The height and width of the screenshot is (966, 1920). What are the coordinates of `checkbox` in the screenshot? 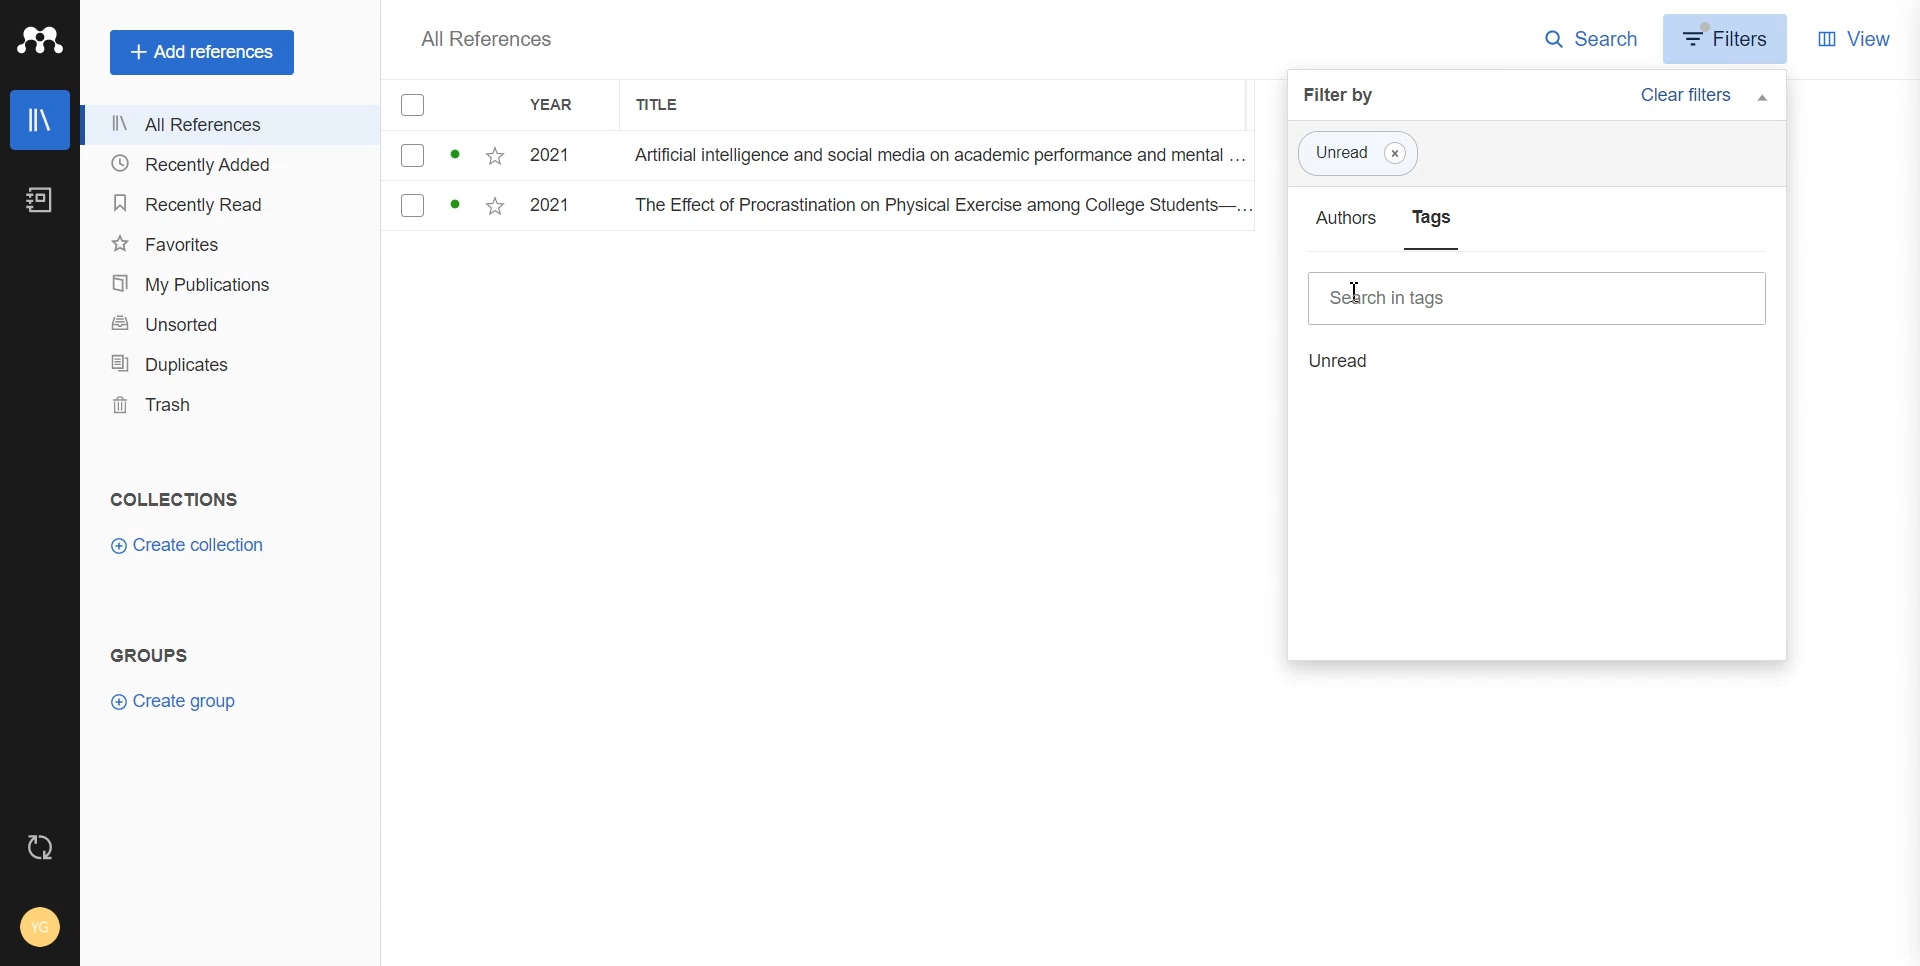 It's located at (447, 207).